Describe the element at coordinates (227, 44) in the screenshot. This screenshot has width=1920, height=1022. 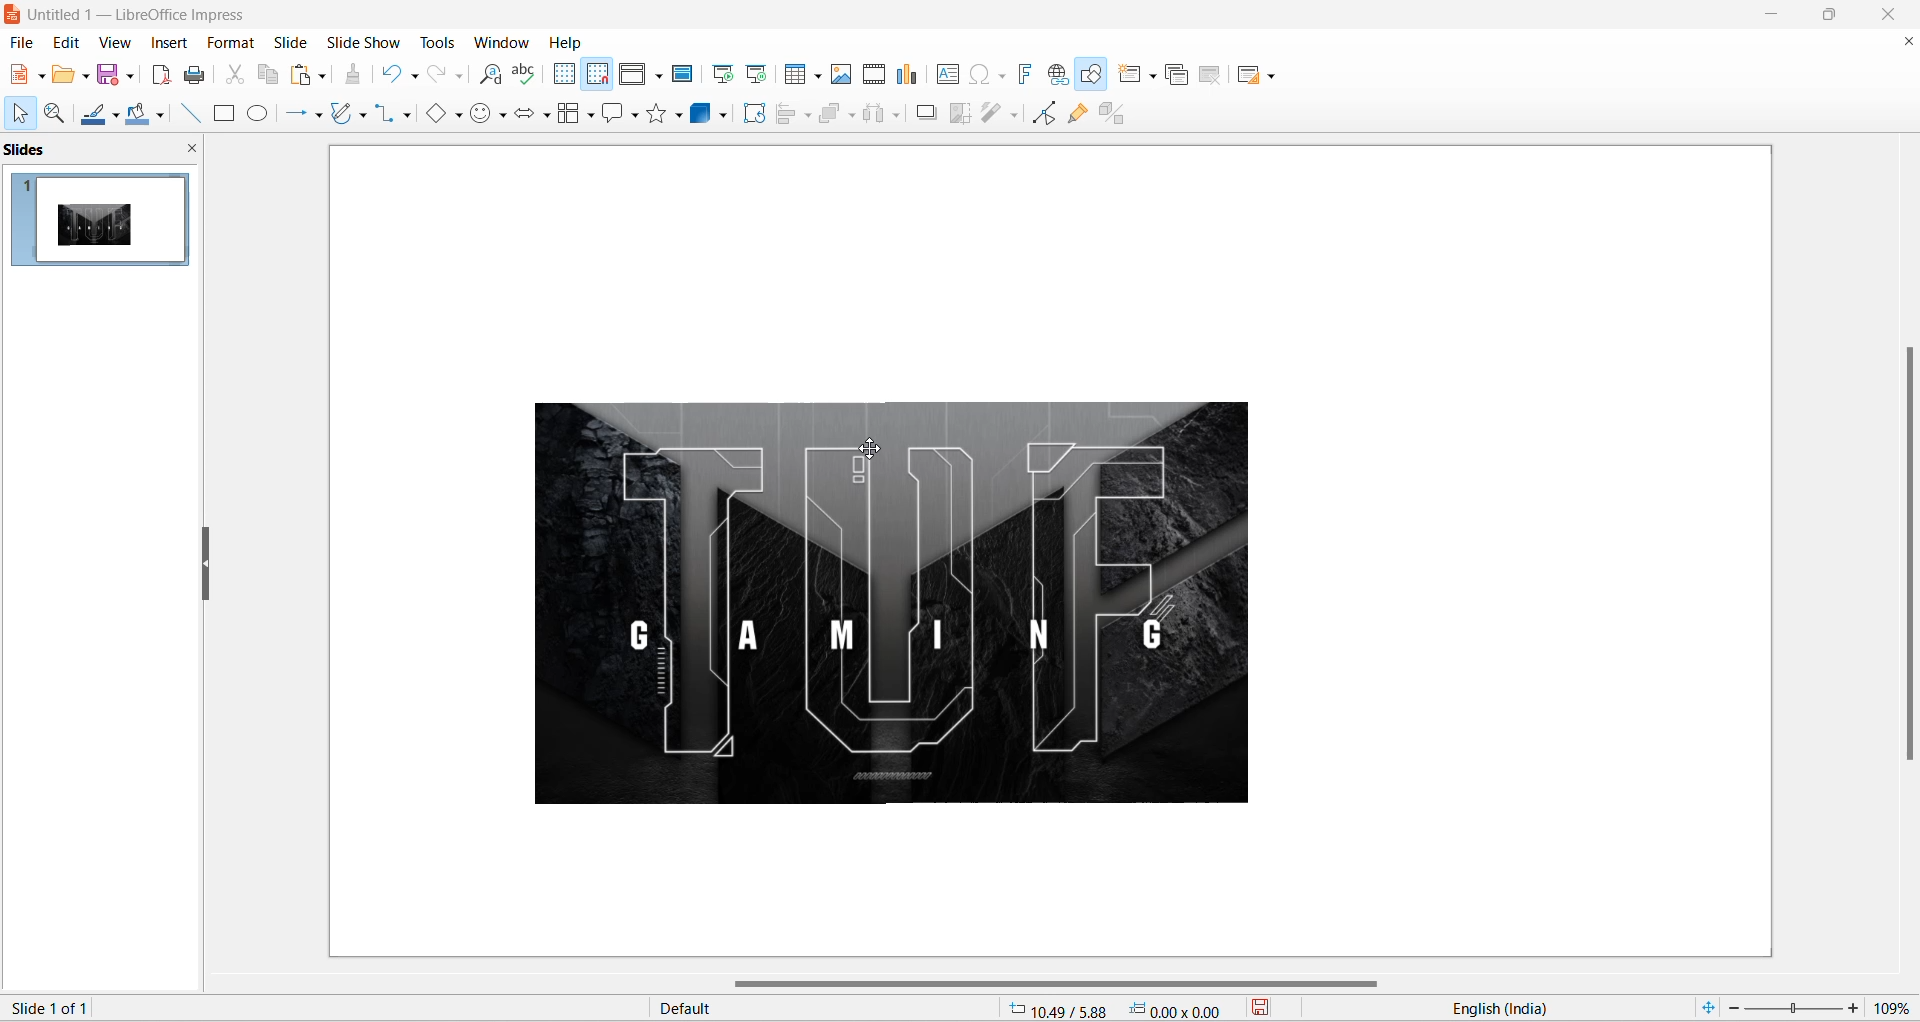
I see `format` at that location.